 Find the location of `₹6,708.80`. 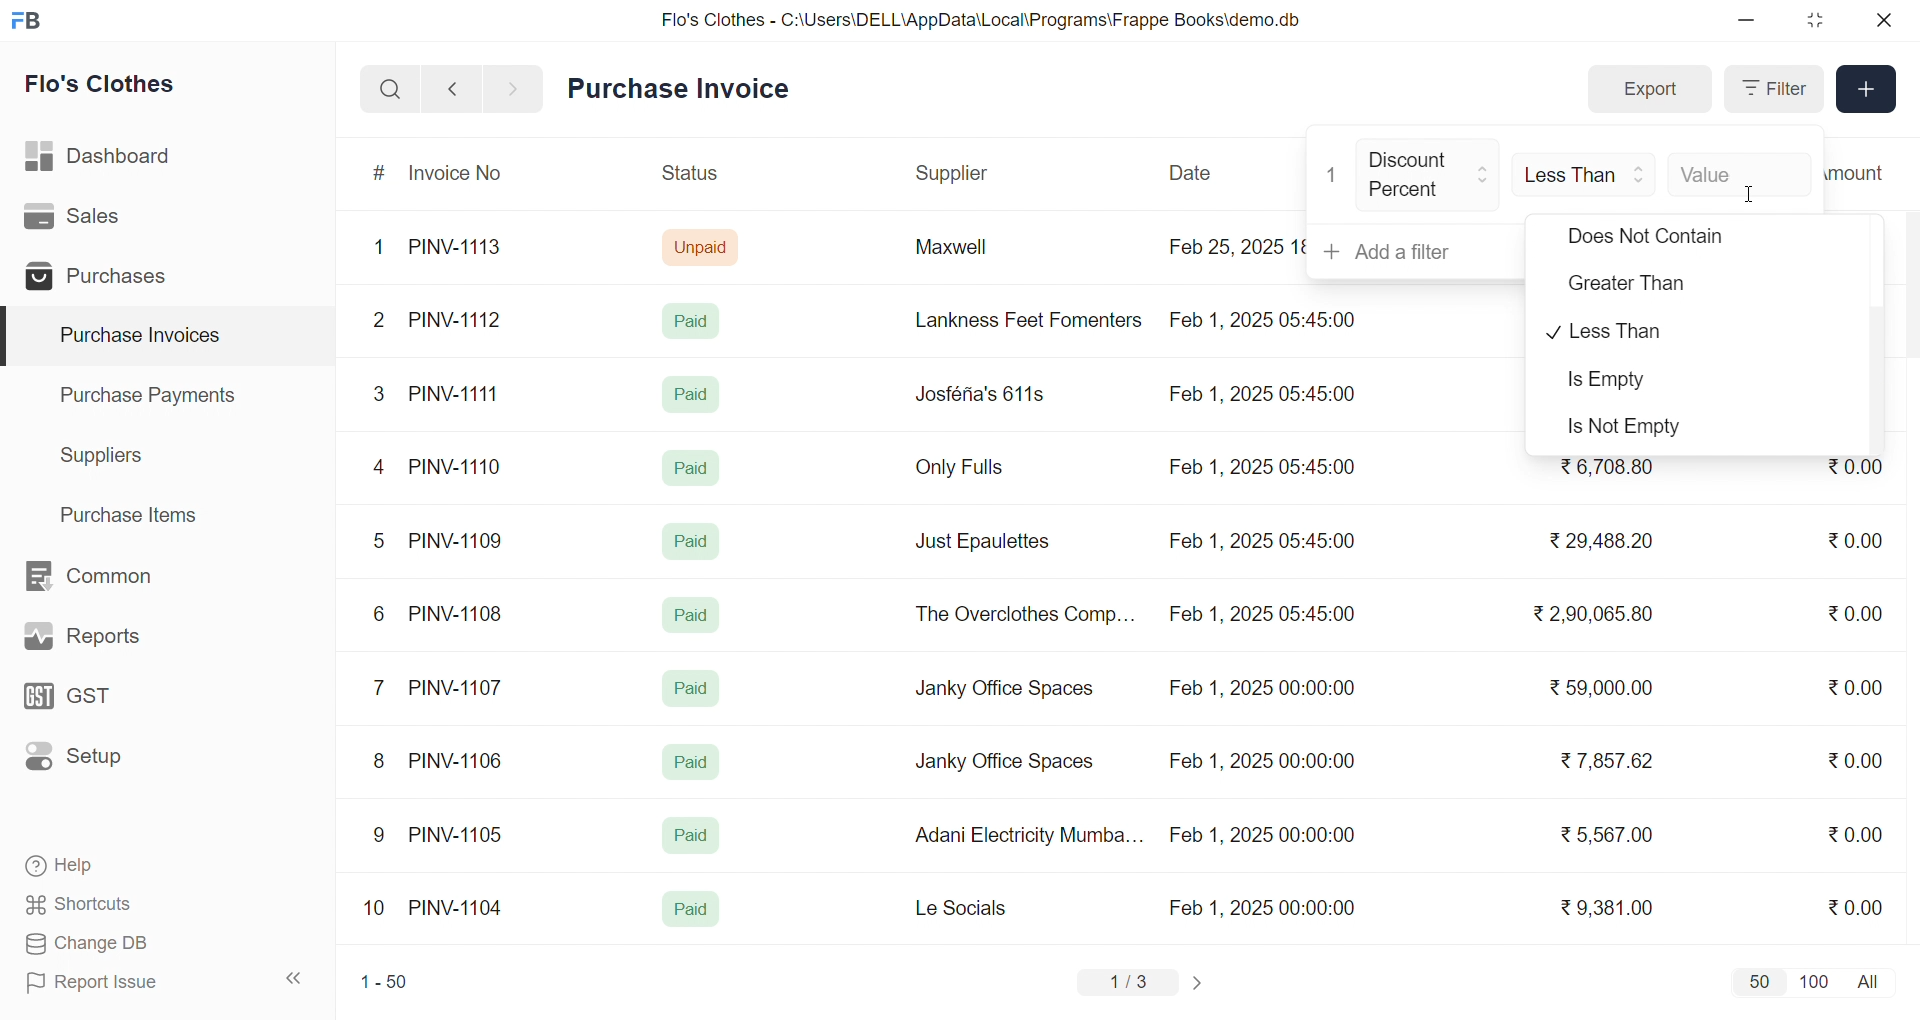

₹6,708.80 is located at coordinates (1606, 468).